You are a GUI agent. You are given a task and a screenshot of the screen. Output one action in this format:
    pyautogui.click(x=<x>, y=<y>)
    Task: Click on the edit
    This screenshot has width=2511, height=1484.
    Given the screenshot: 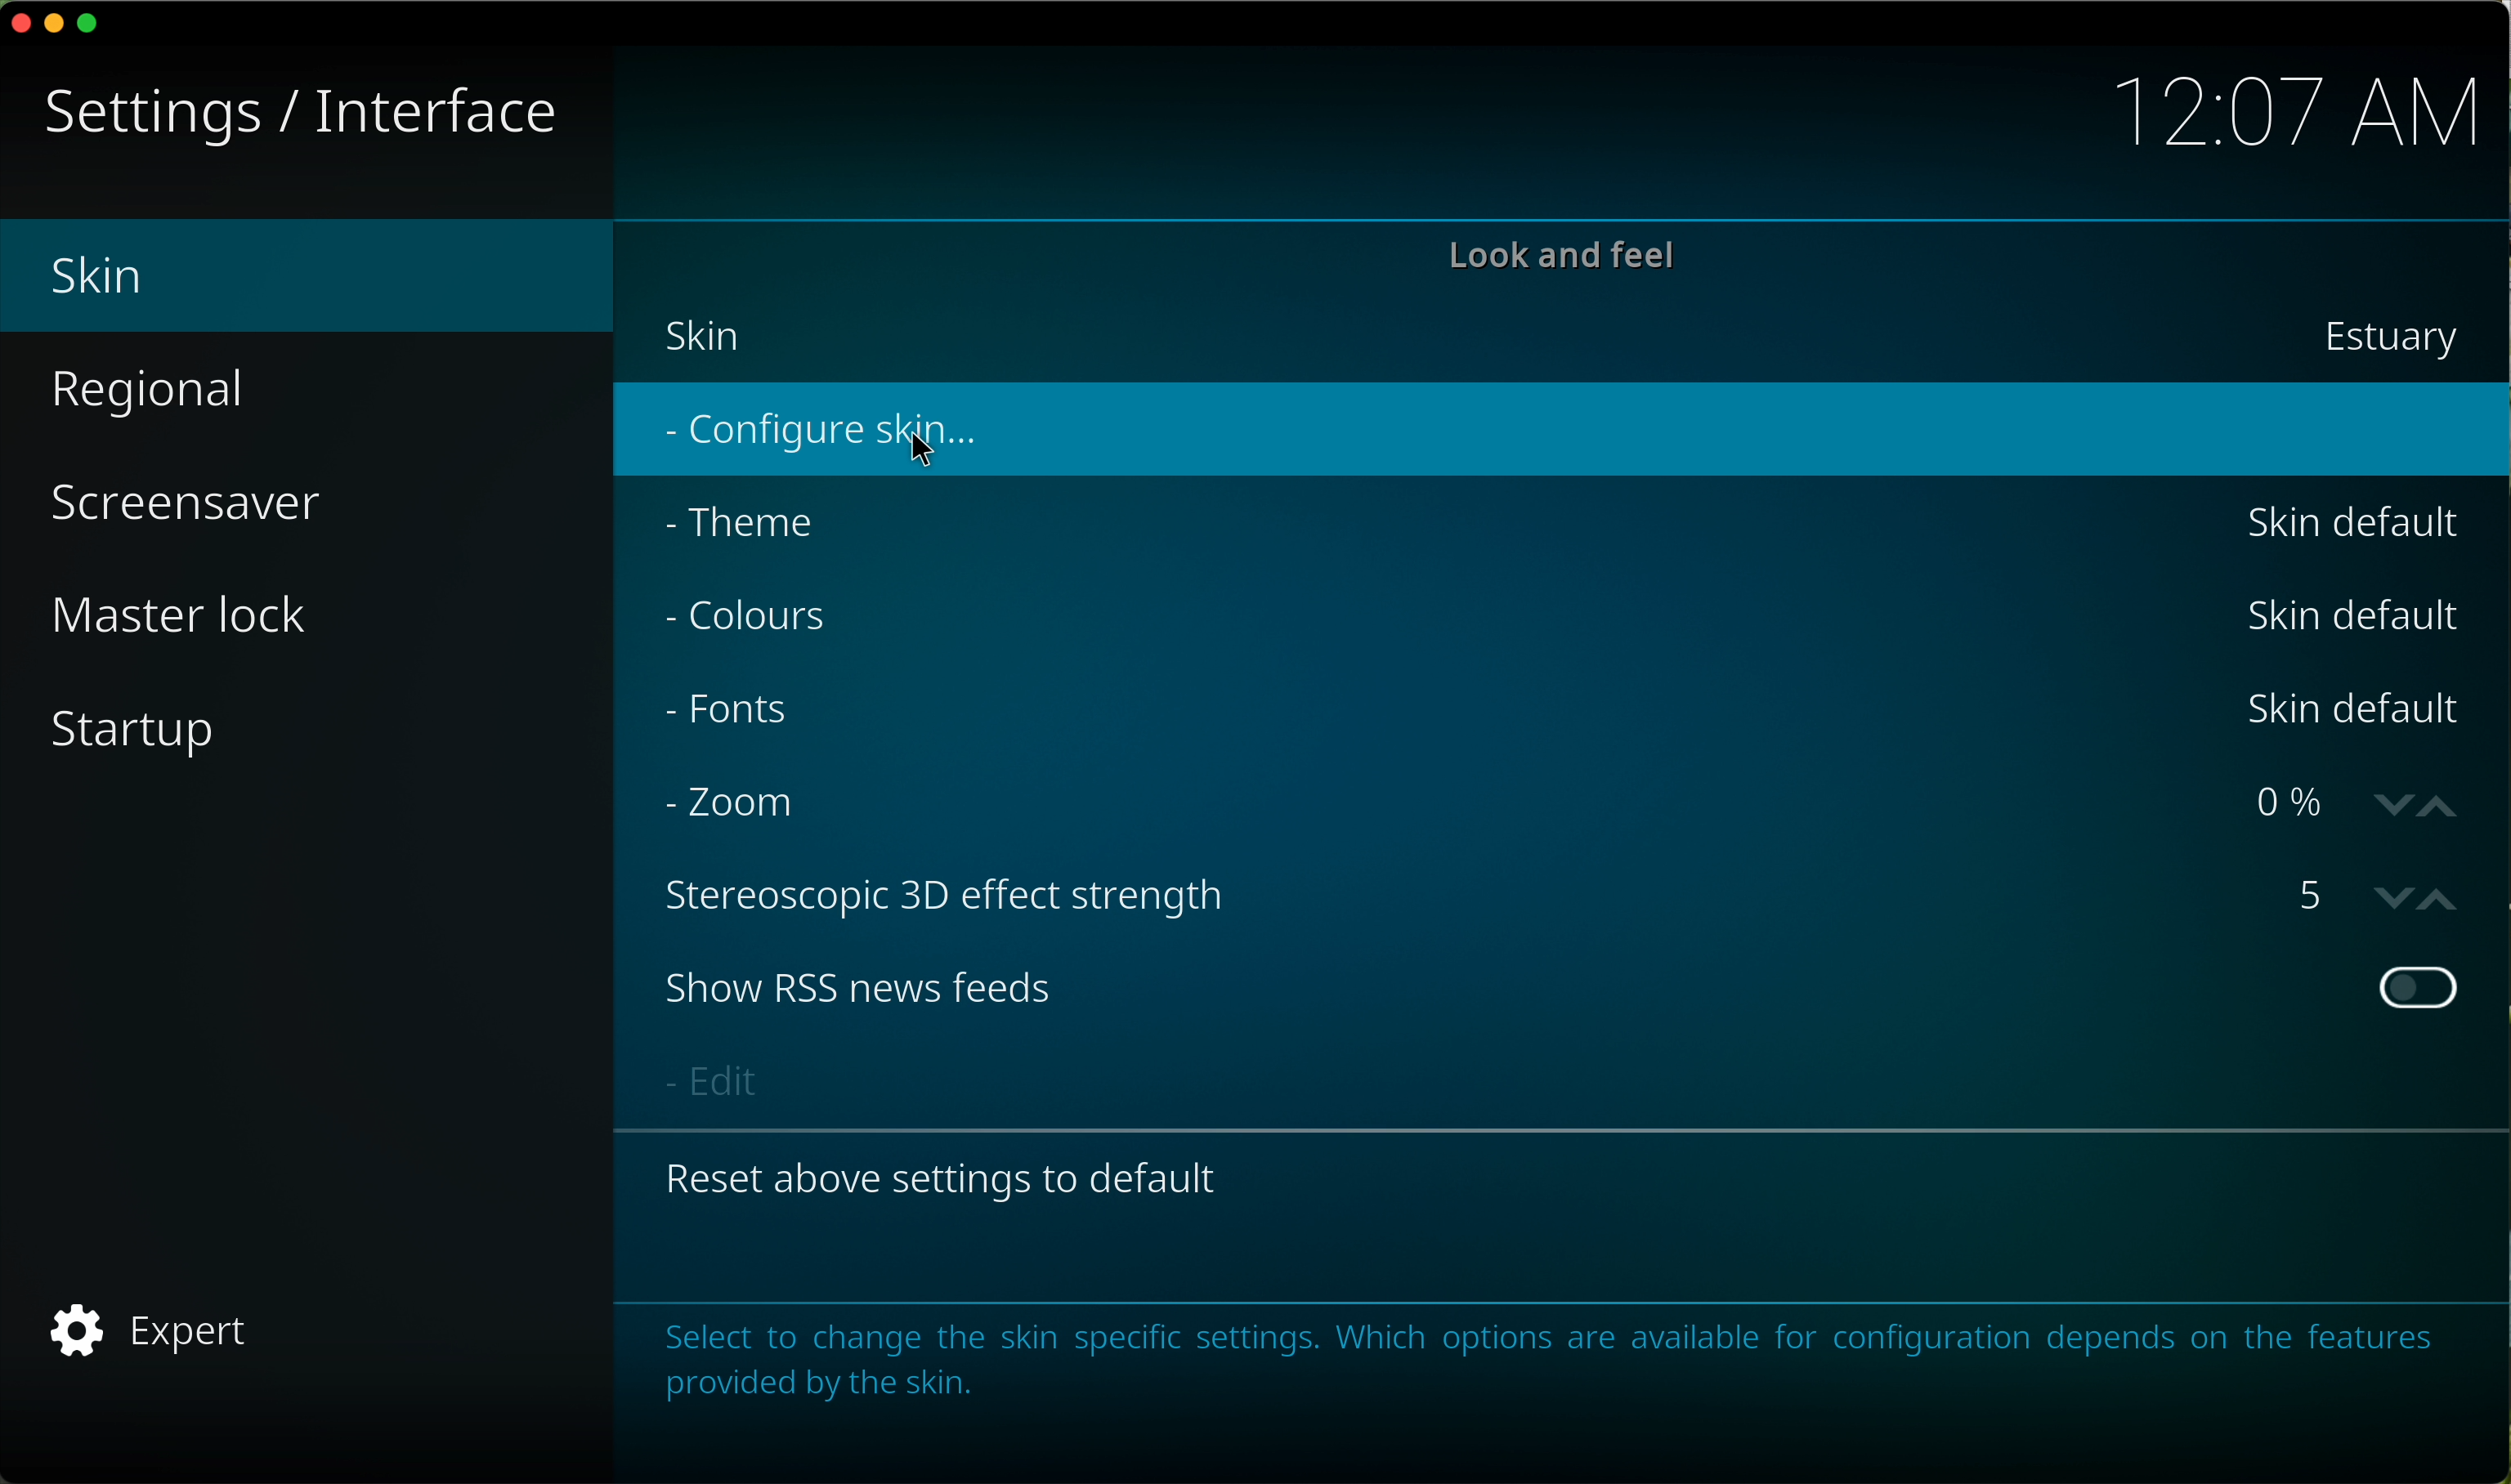 What is the action you would take?
    pyautogui.click(x=715, y=1080)
    